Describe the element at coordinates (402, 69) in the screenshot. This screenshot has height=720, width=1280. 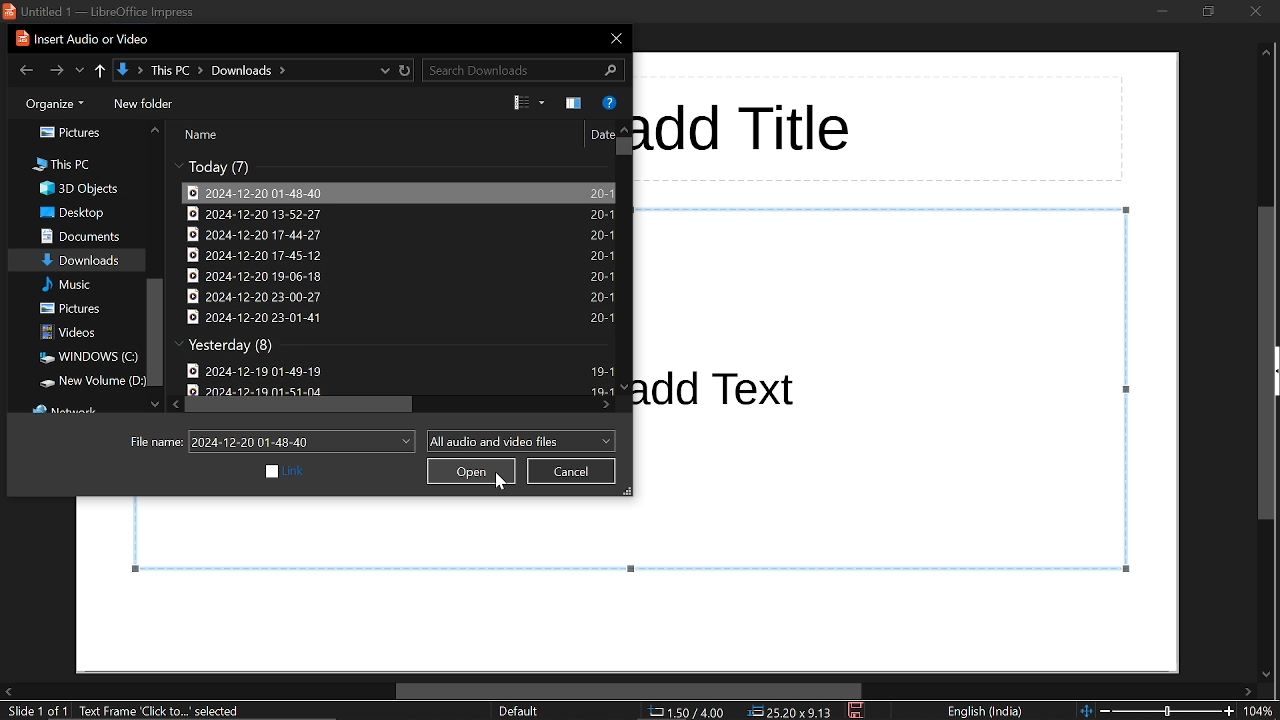
I see `refresh` at that location.